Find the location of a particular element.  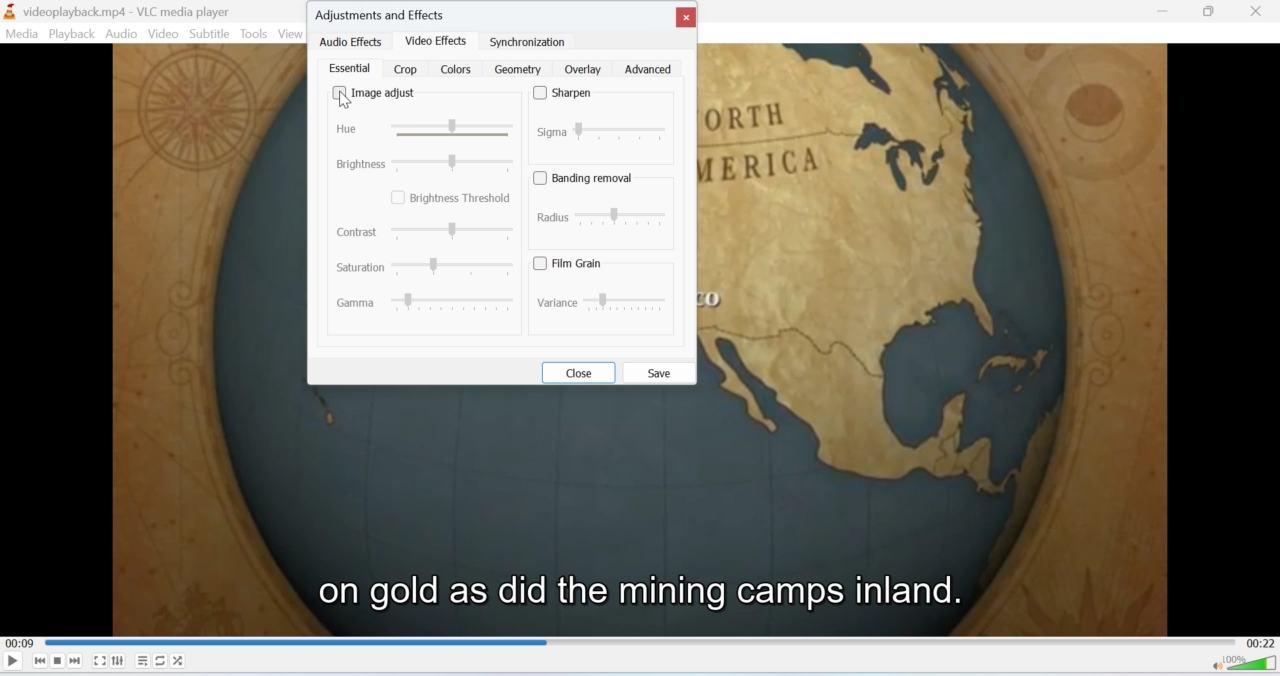

audio effects is located at coordinates (354, 43).